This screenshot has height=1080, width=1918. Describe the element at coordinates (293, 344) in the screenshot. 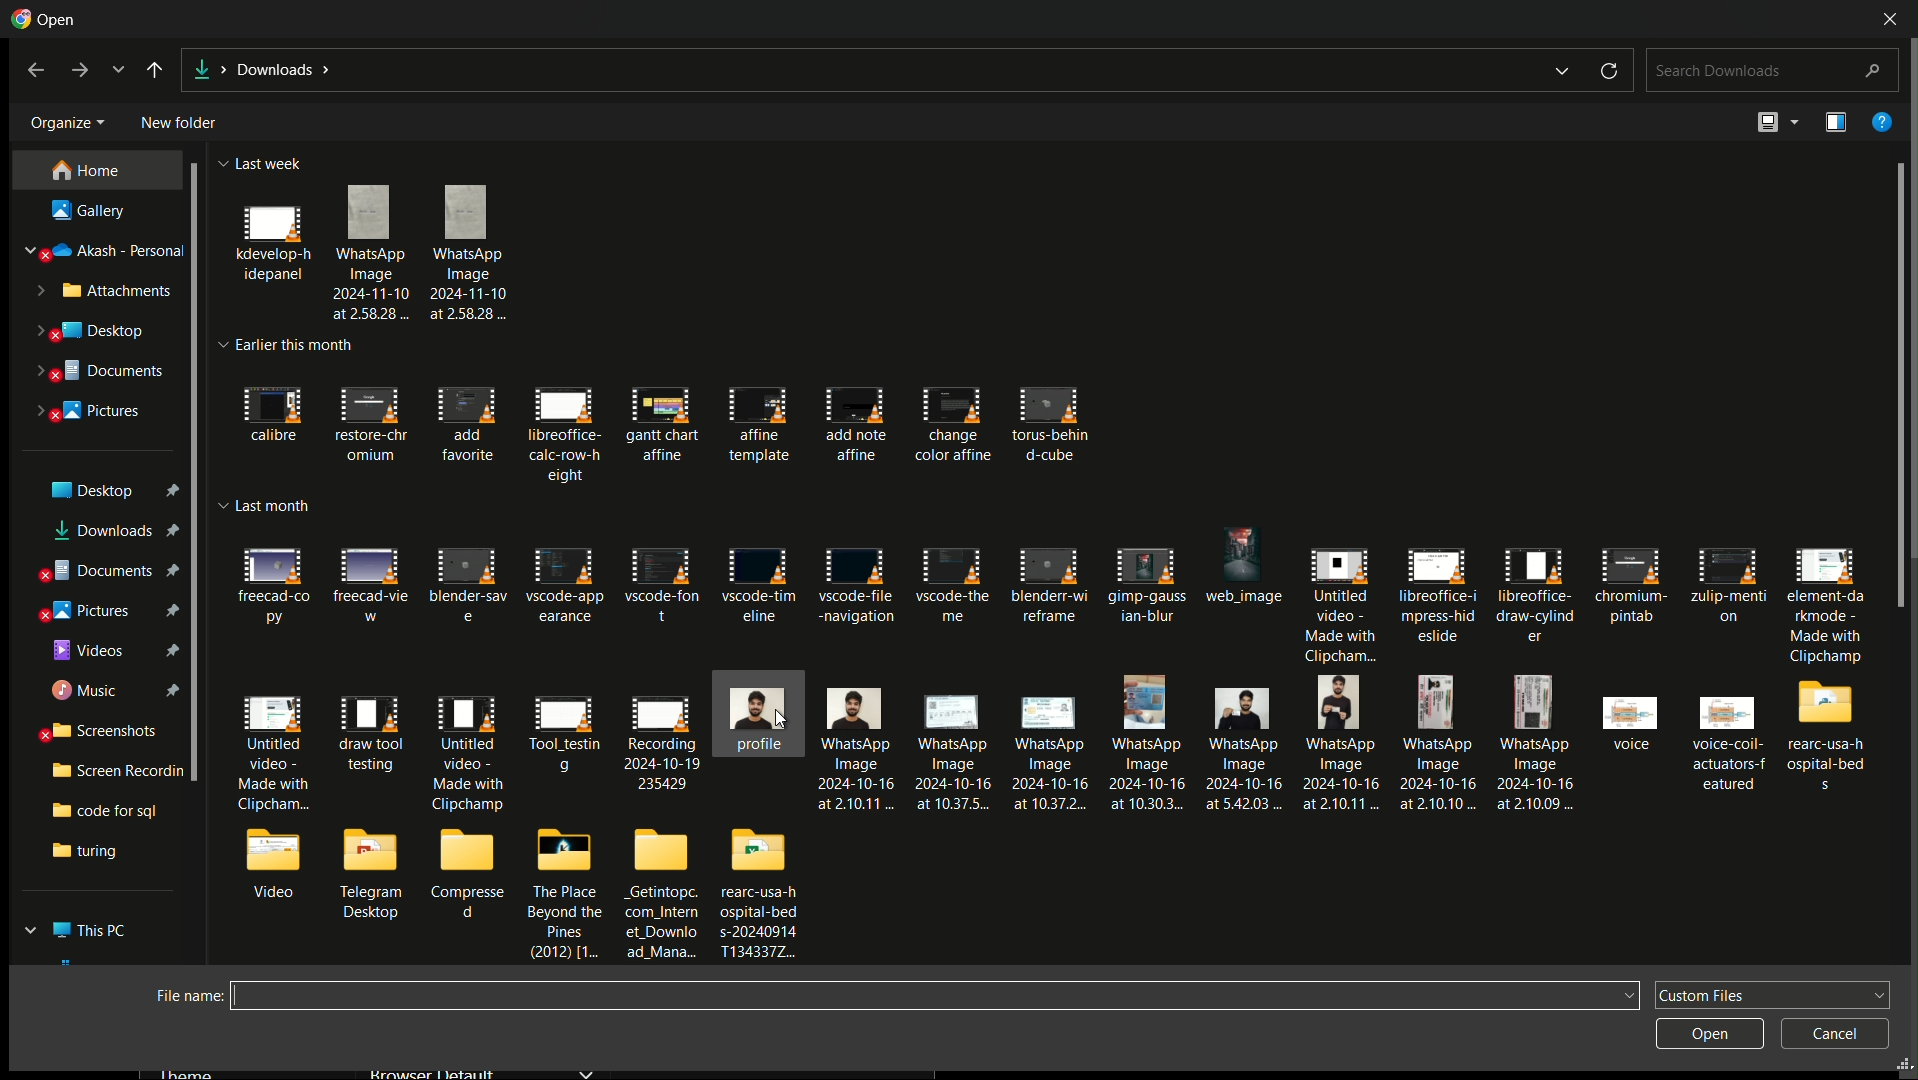

I see `earlier this month` at that location.